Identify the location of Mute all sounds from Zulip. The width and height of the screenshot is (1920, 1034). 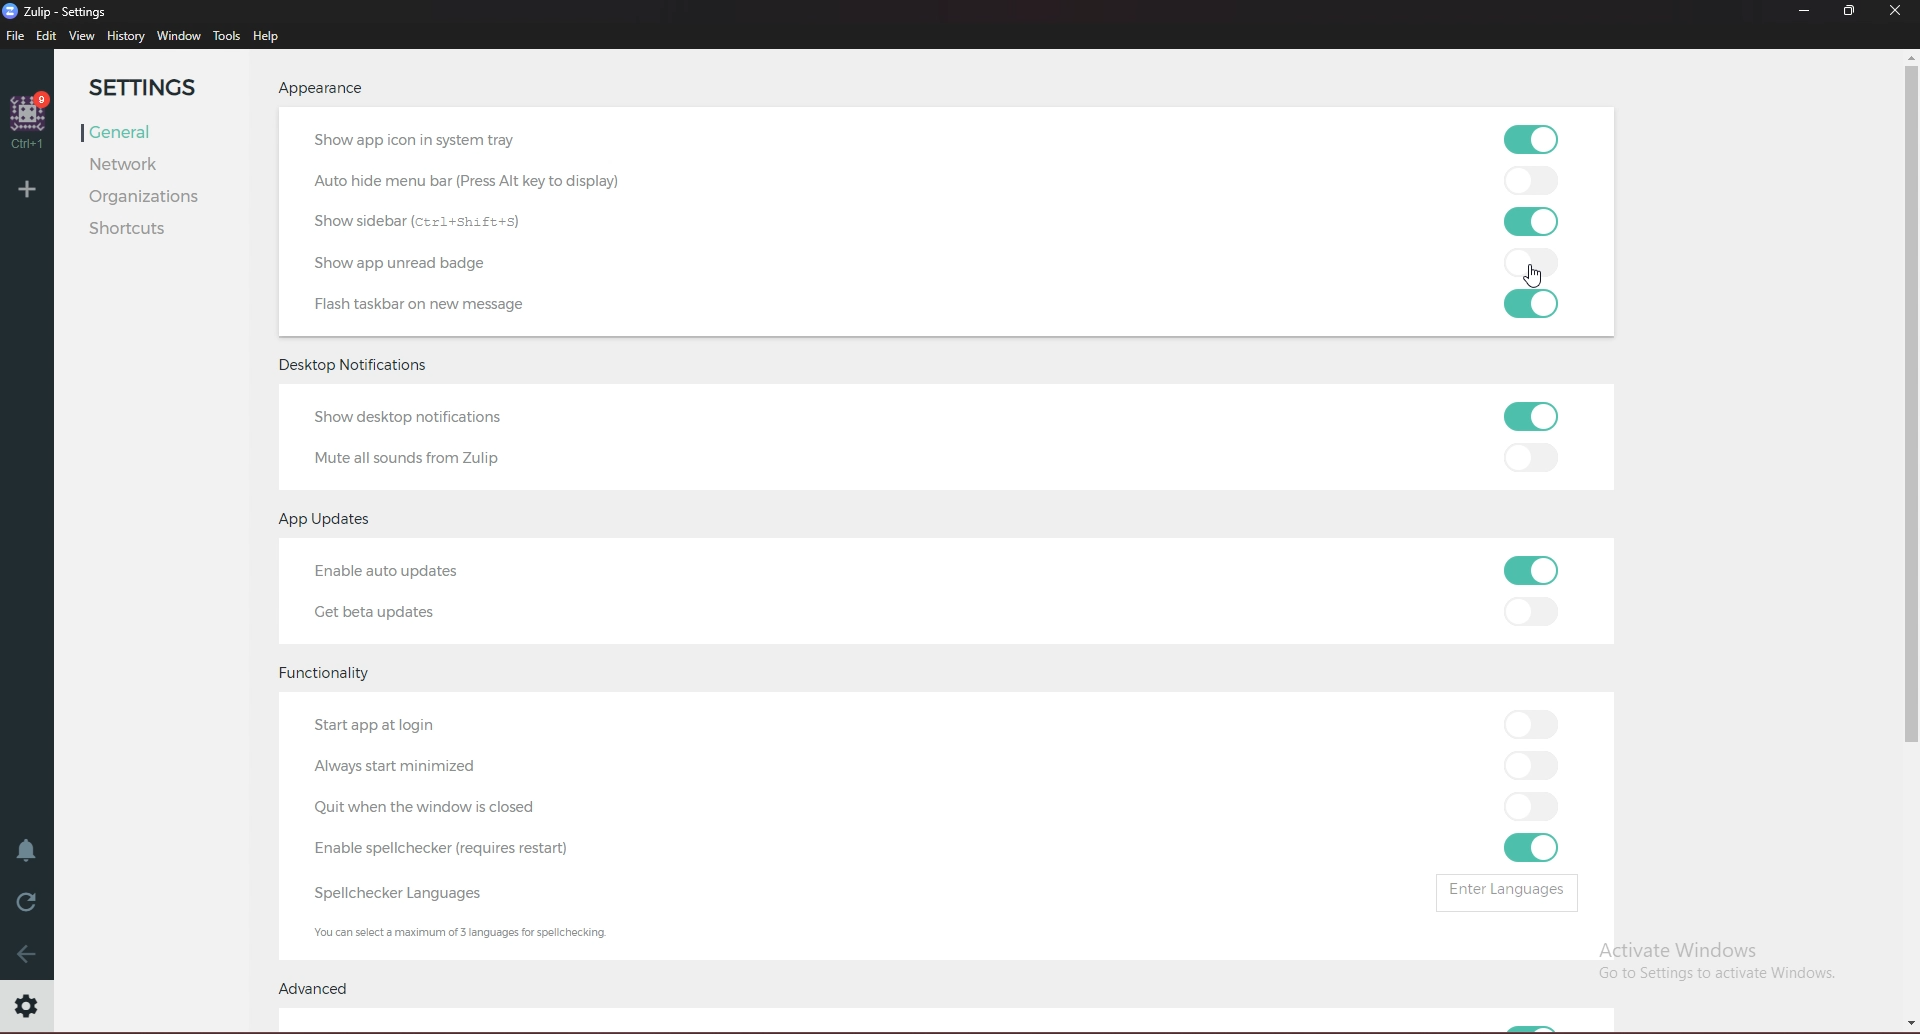
(417, 458).